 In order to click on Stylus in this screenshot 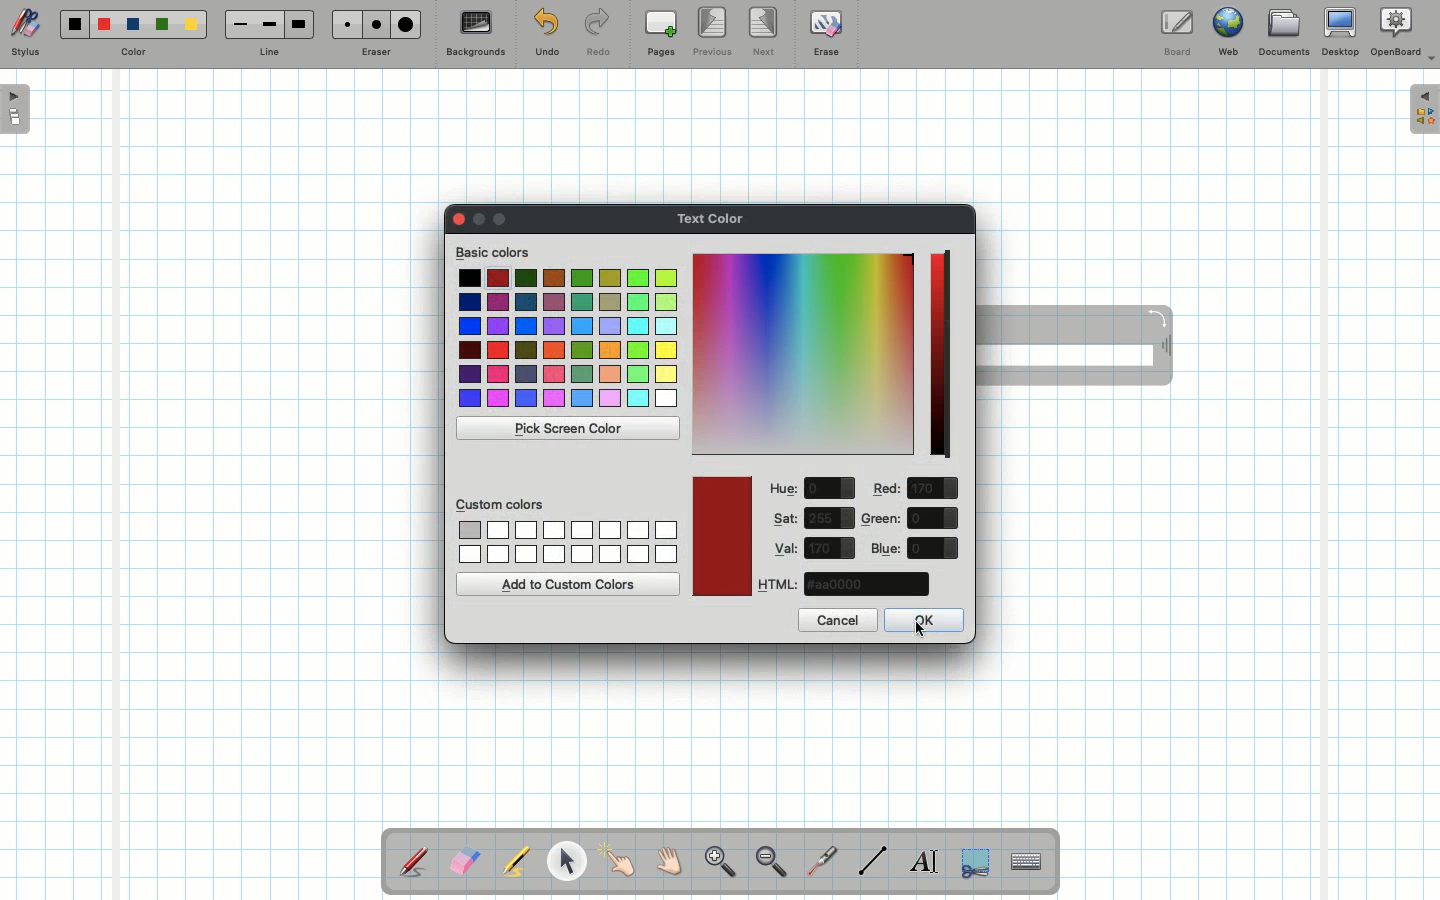, I will do `click(415, 861)`.